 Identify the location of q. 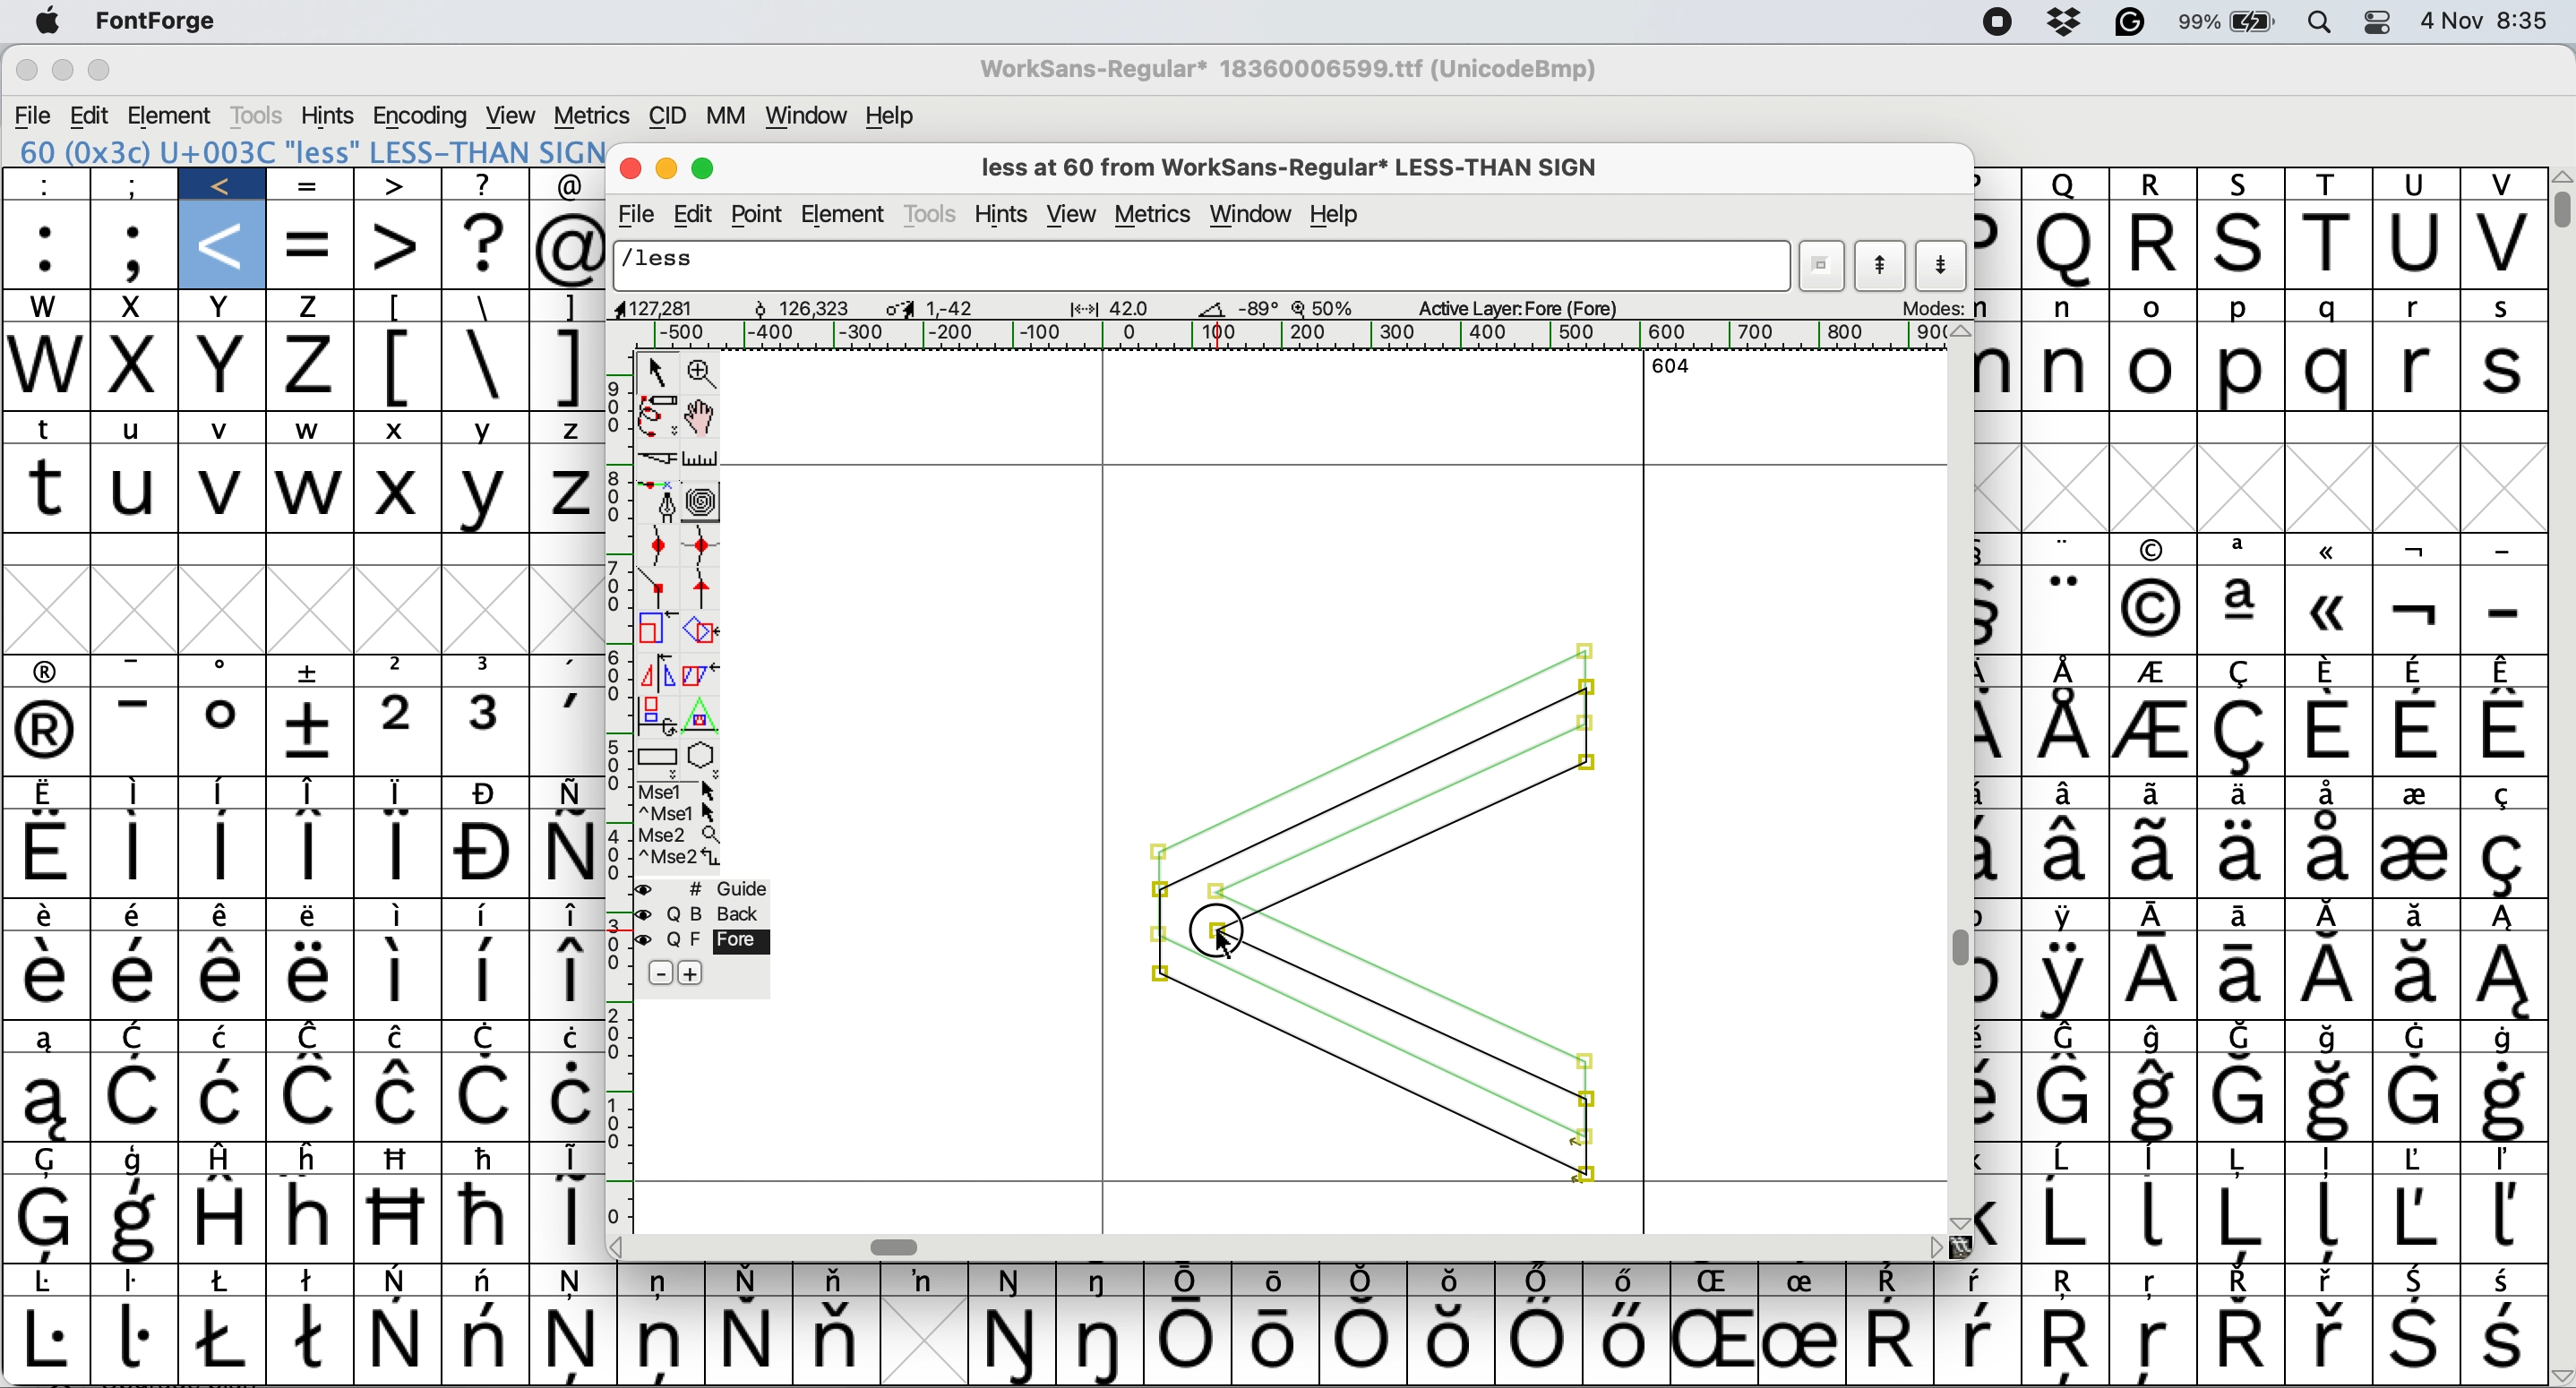
(2329, 307).